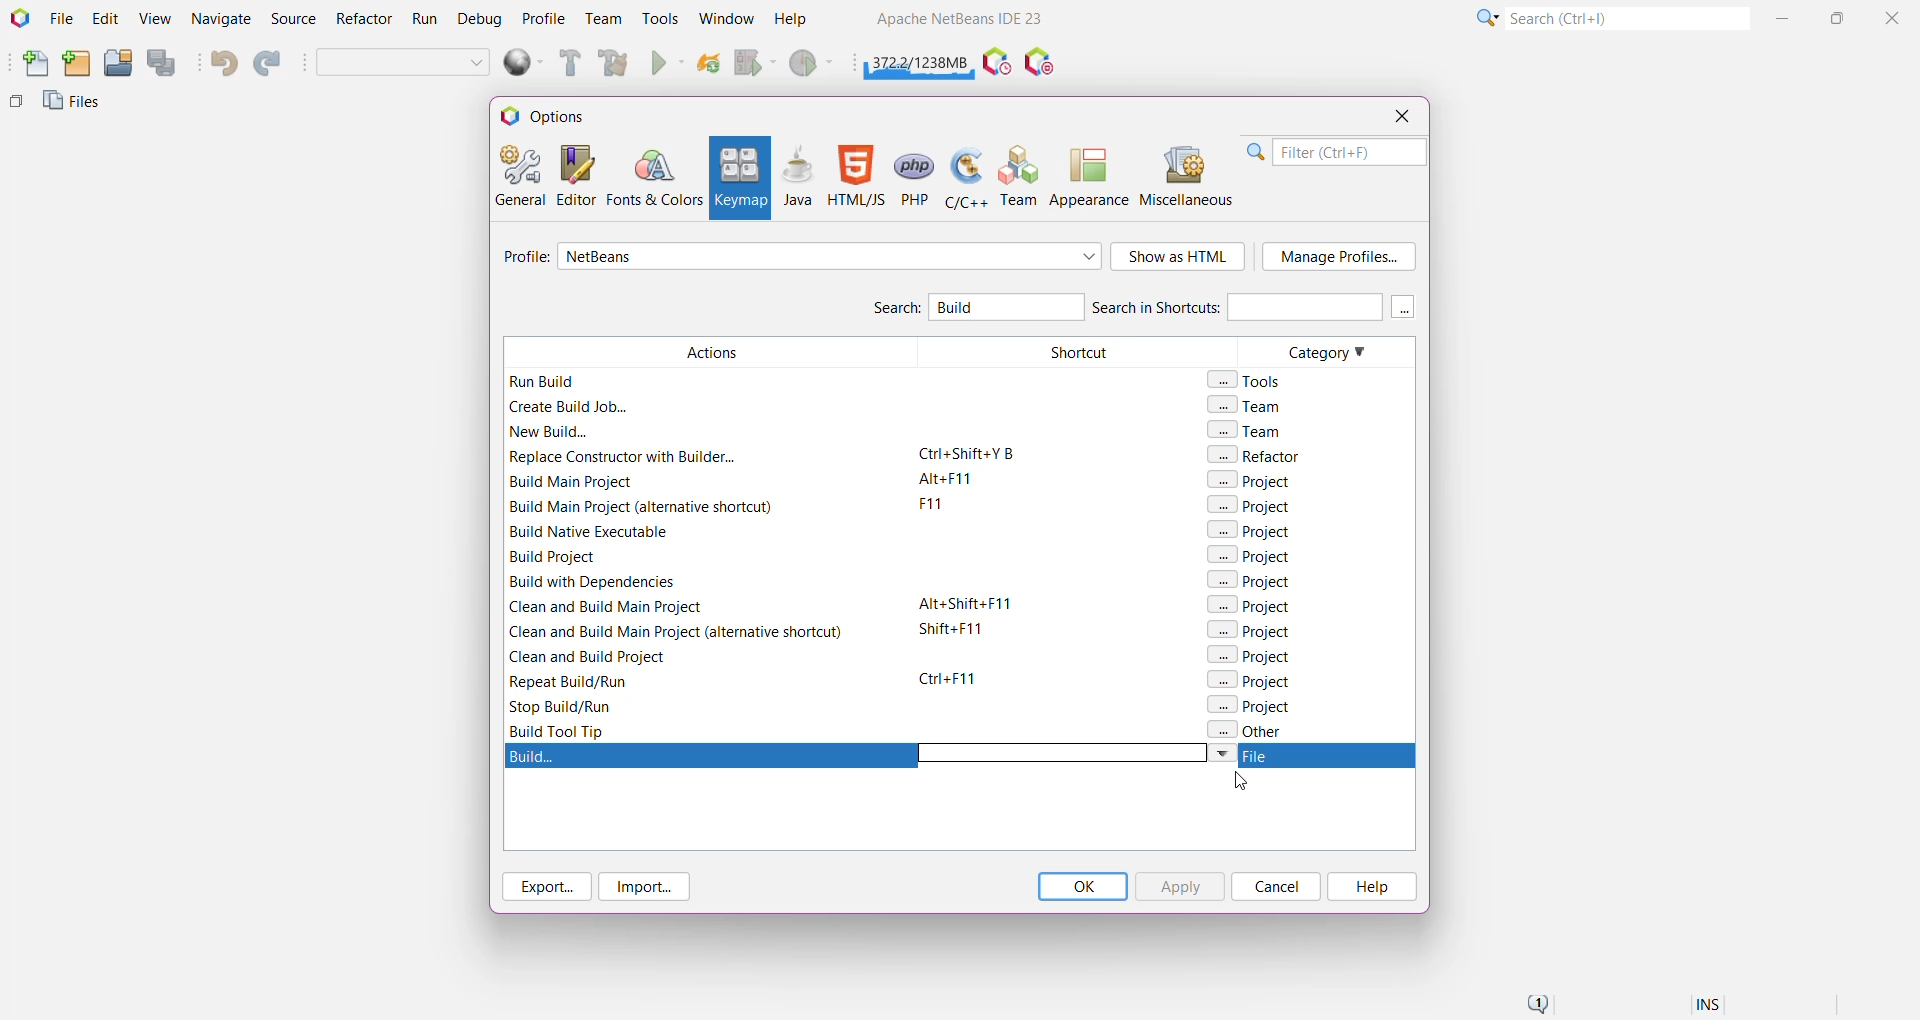 The width and height of the screenshot is (1920, 1020). I want to click on Application name and Version, so click(957, 22).